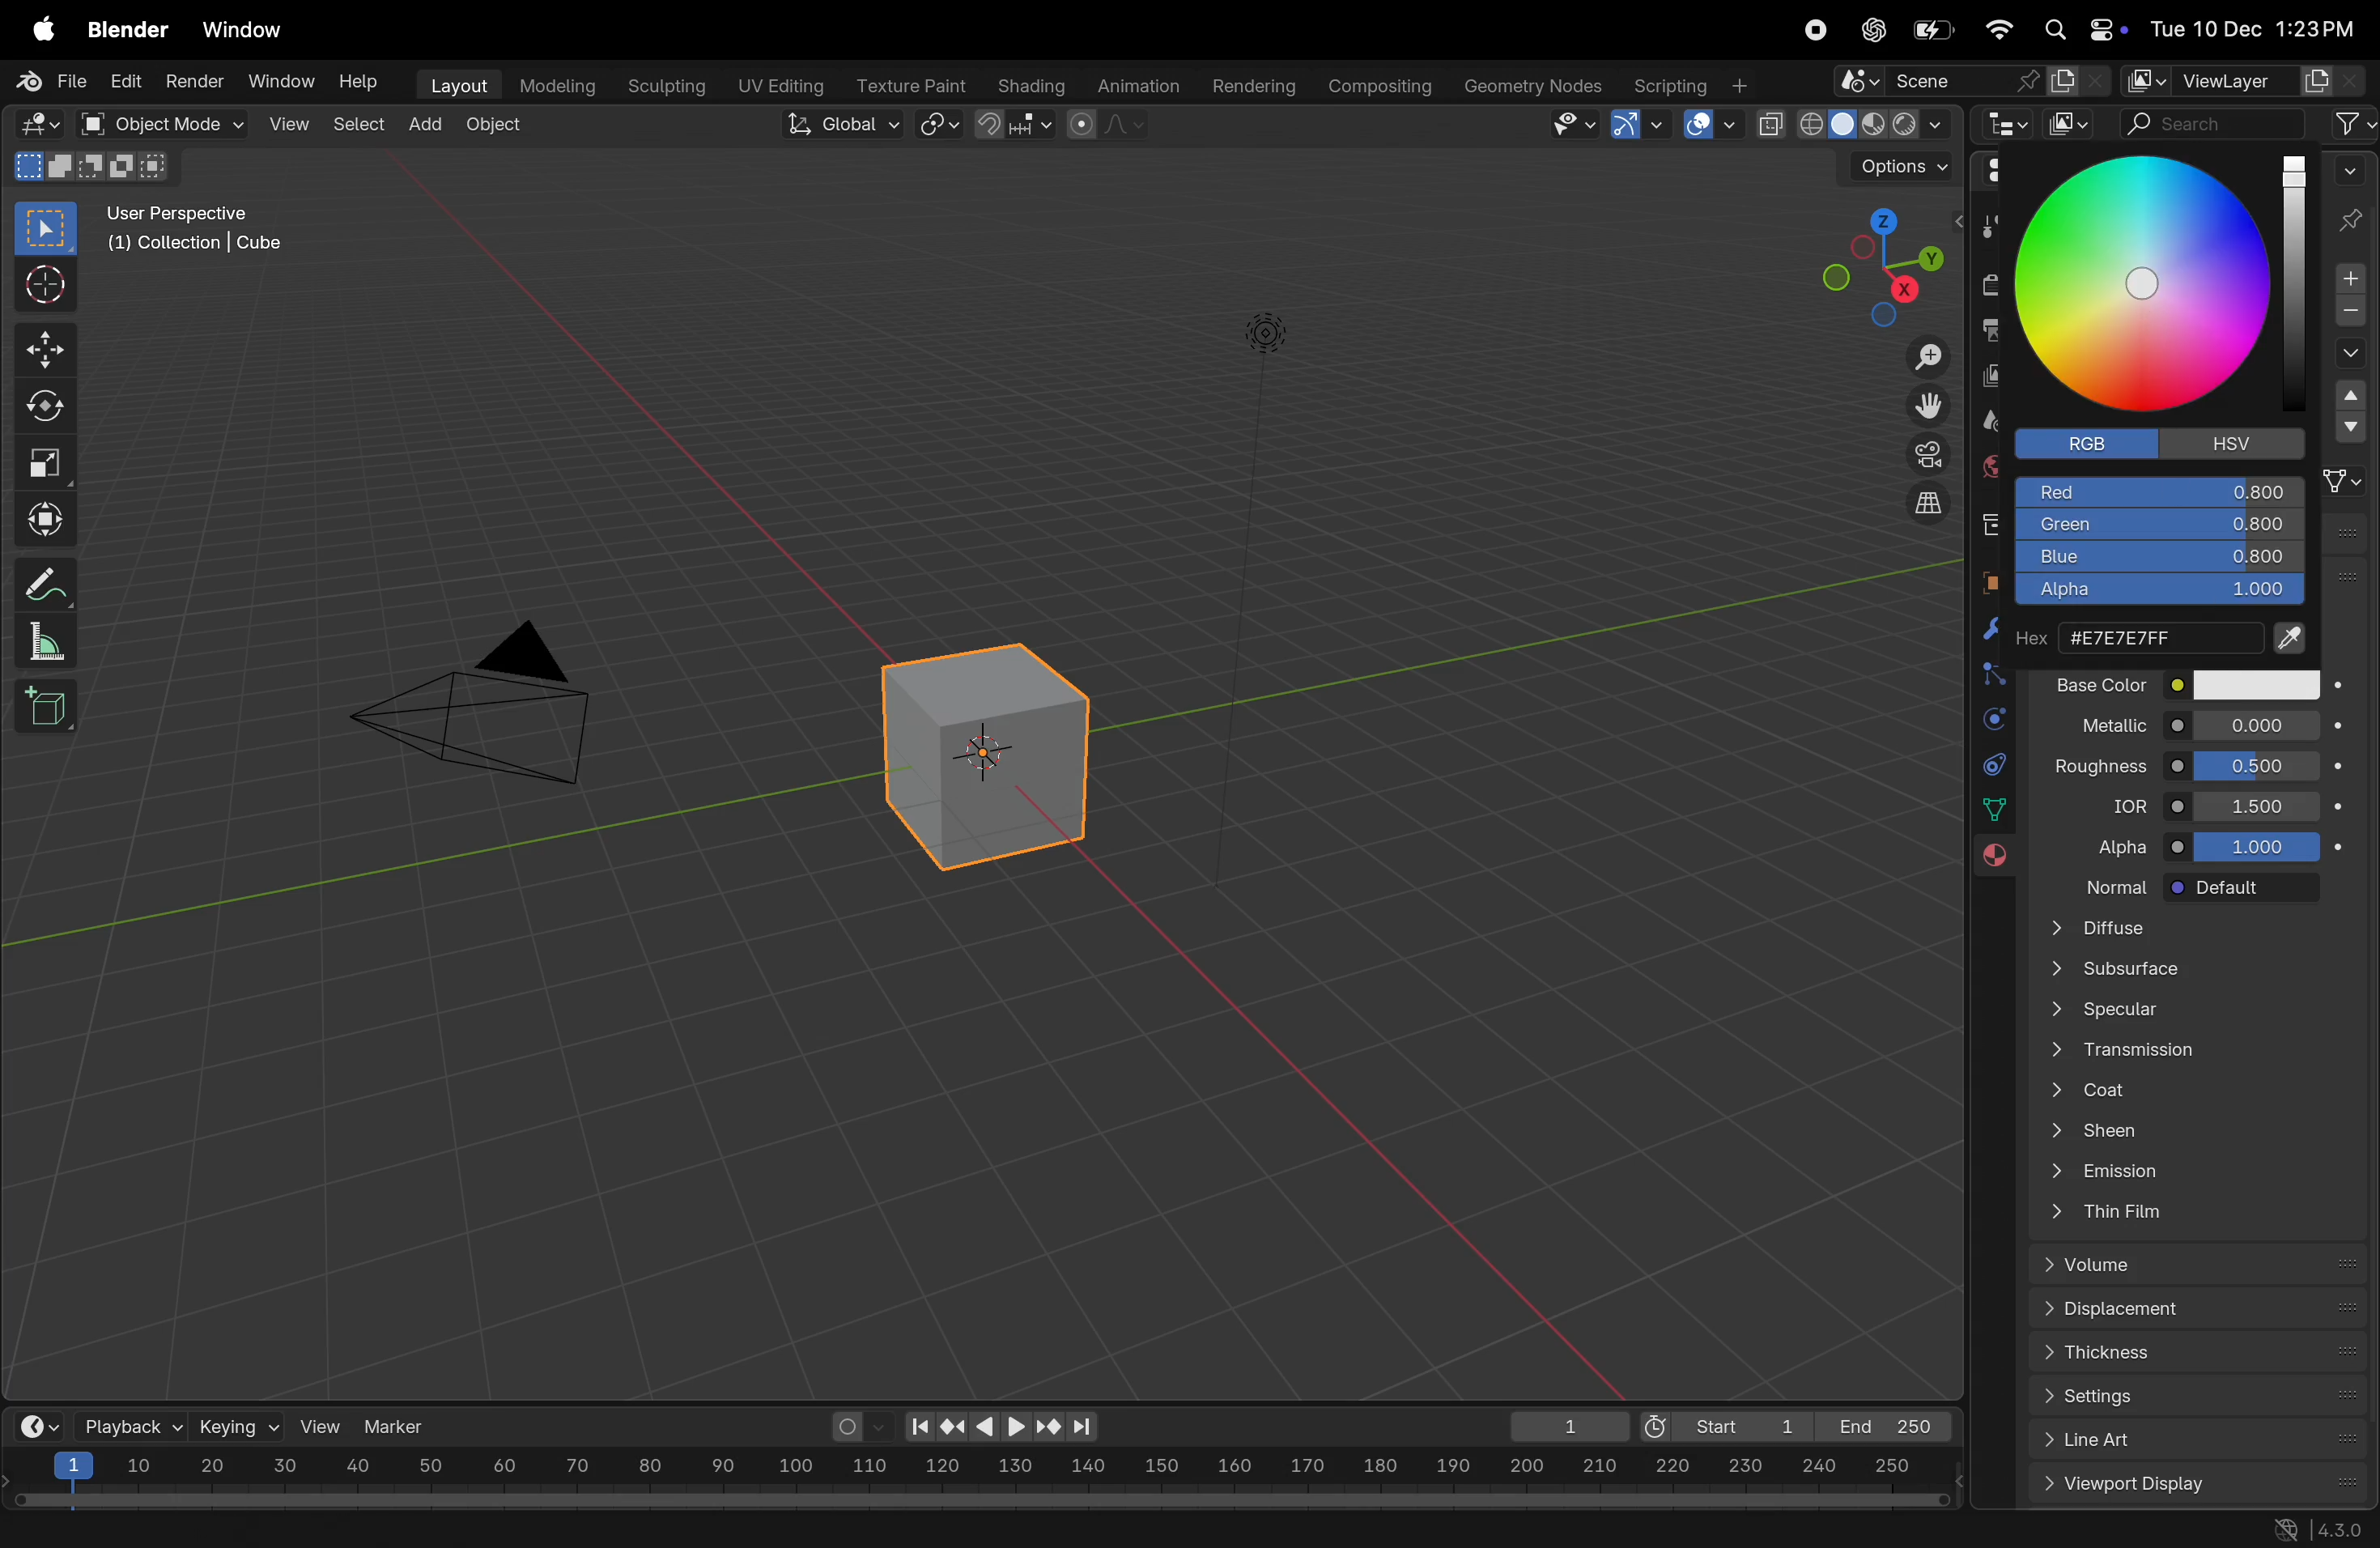 This screenshot has height=1548, width=2380. What do you see at coordinates (39, 641) in the screenshot?
I see `scale` at bounding box center [39, 641].